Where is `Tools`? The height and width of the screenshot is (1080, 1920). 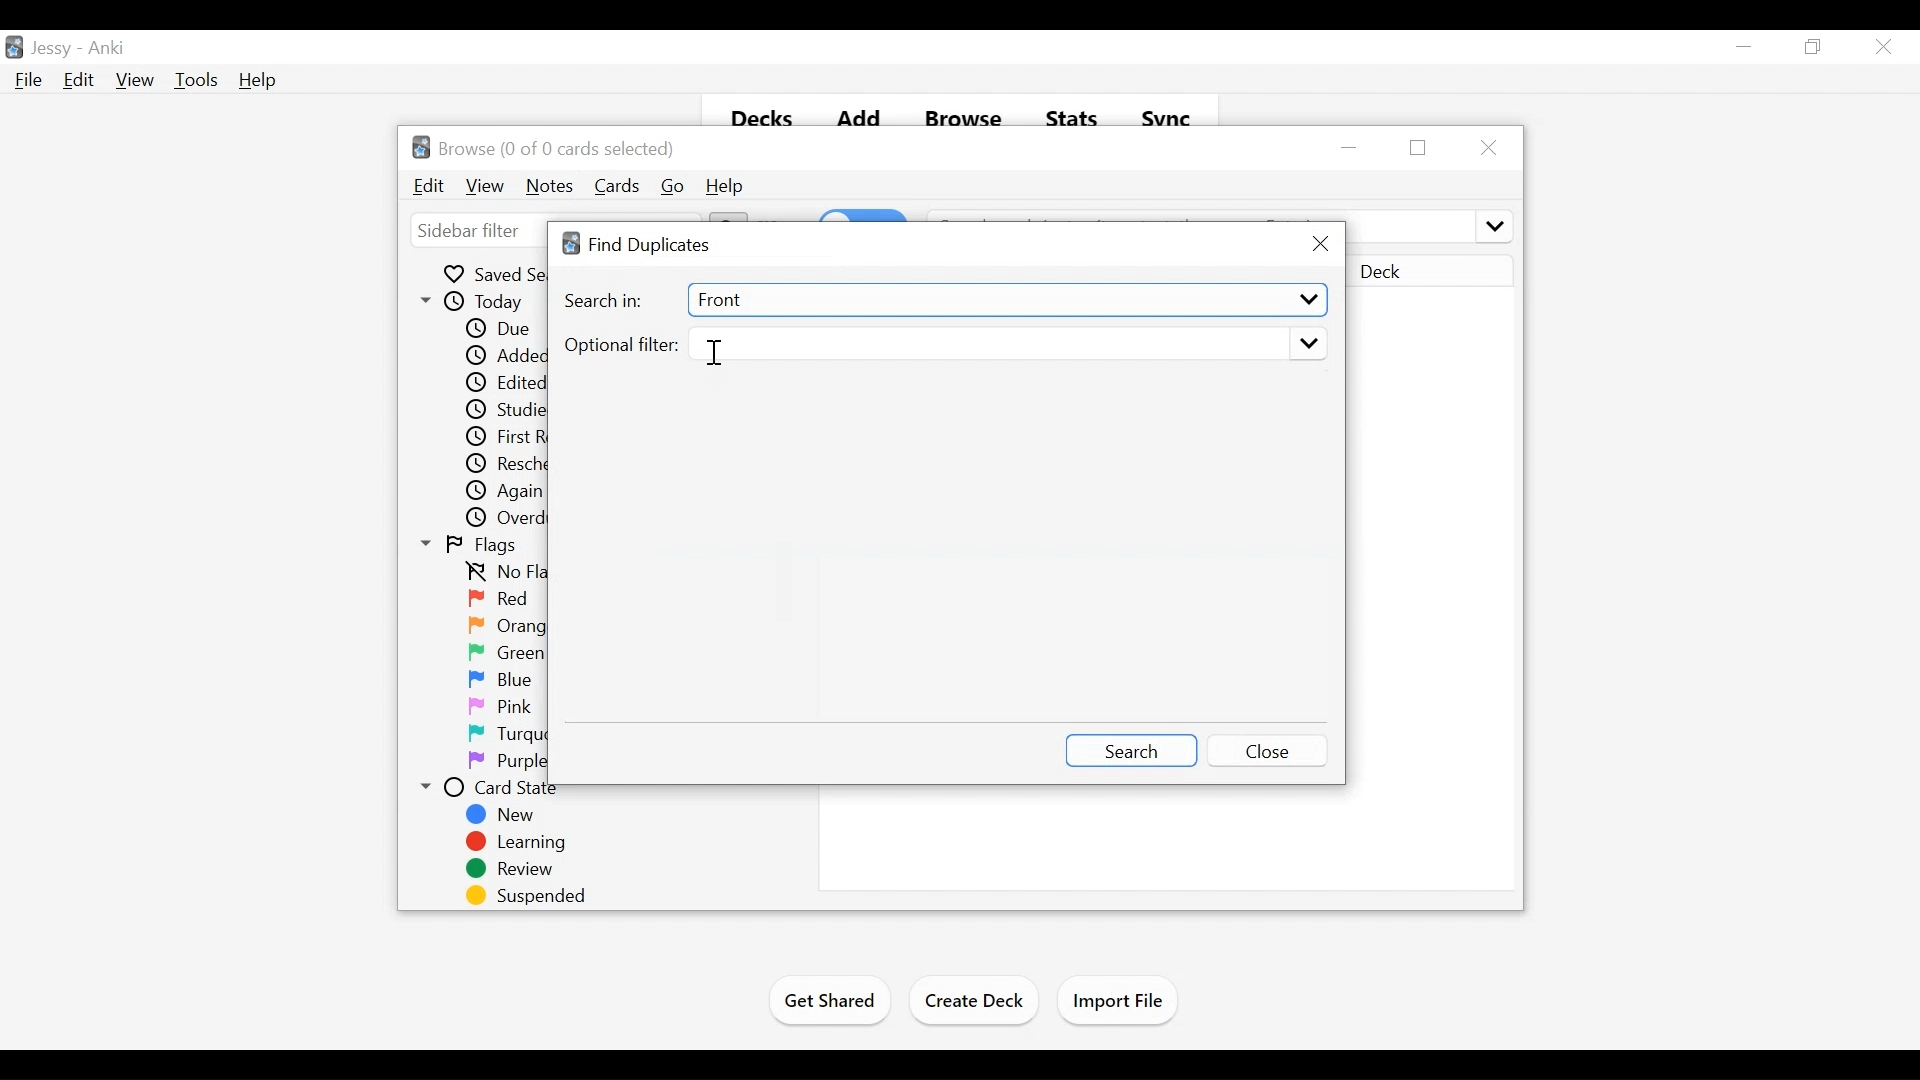
Tools is located at coordinates (195, 80).